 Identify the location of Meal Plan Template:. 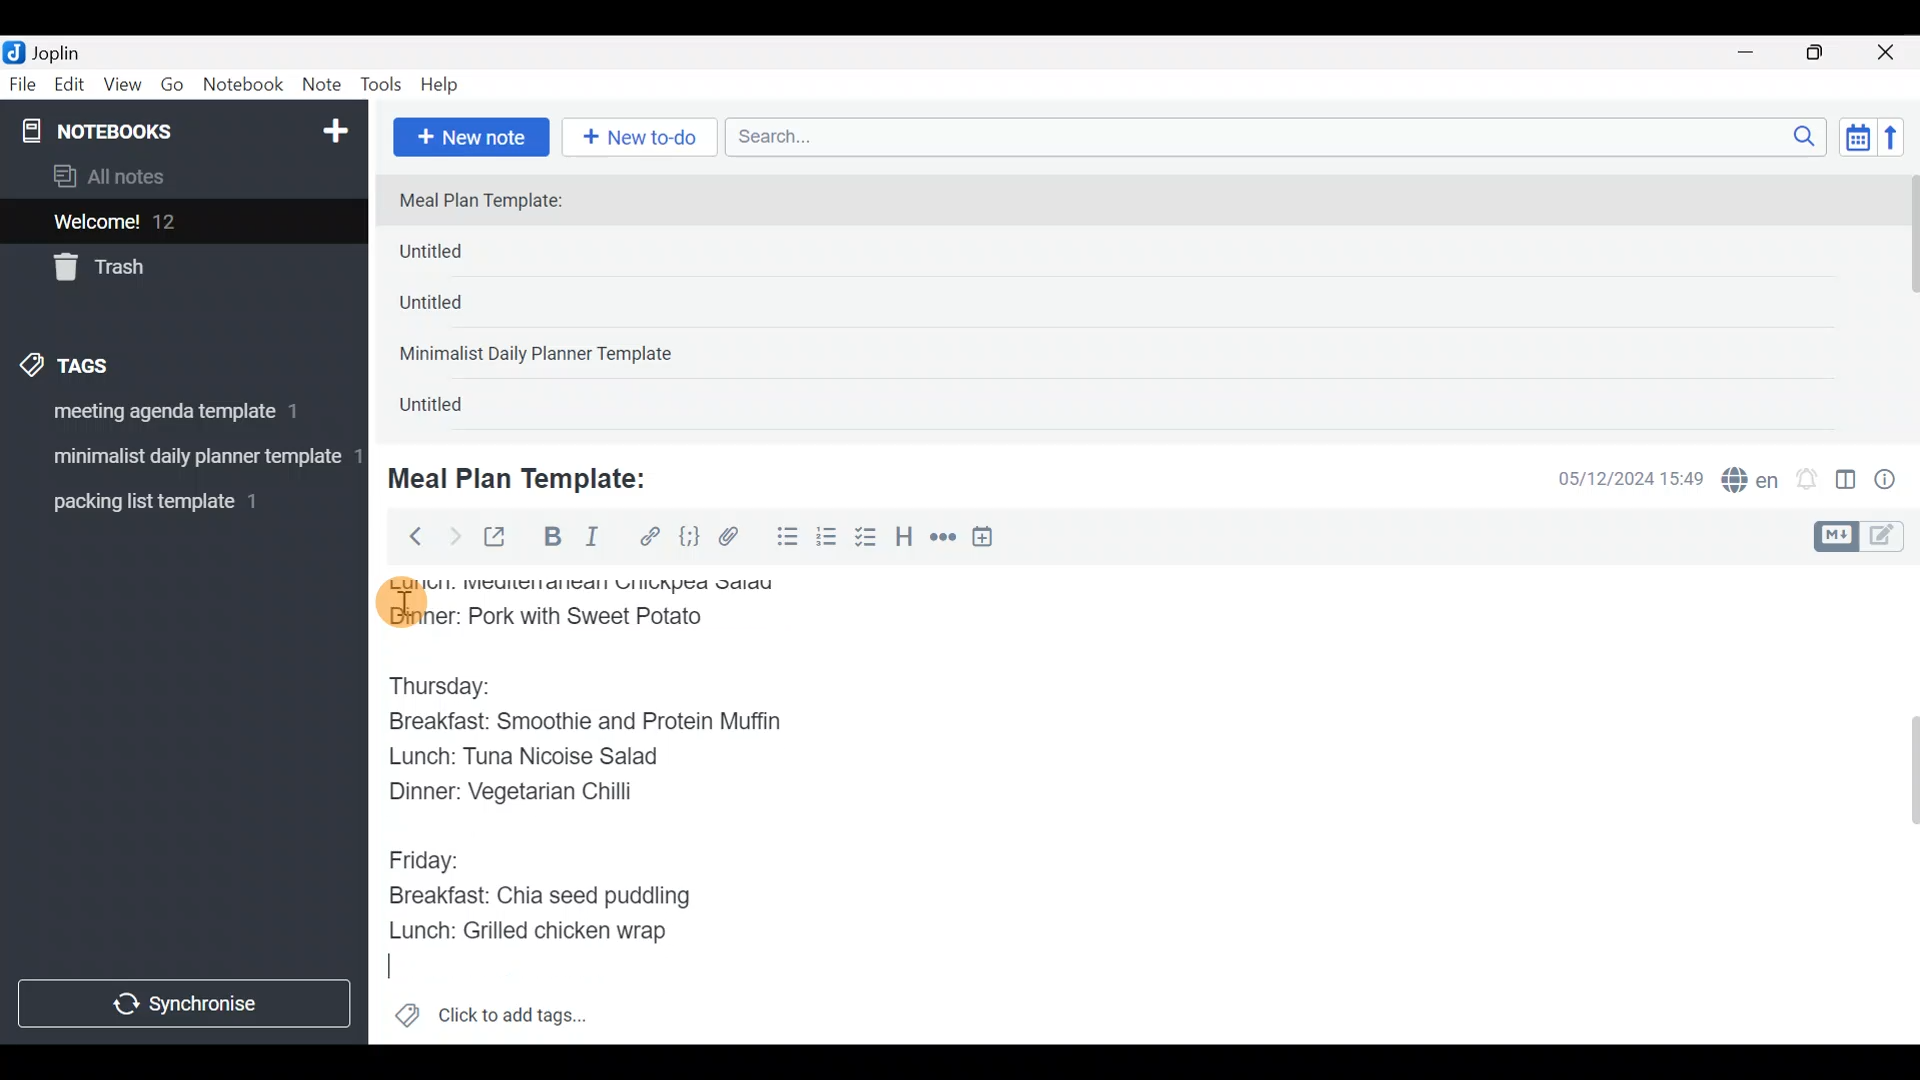
(530, 476).